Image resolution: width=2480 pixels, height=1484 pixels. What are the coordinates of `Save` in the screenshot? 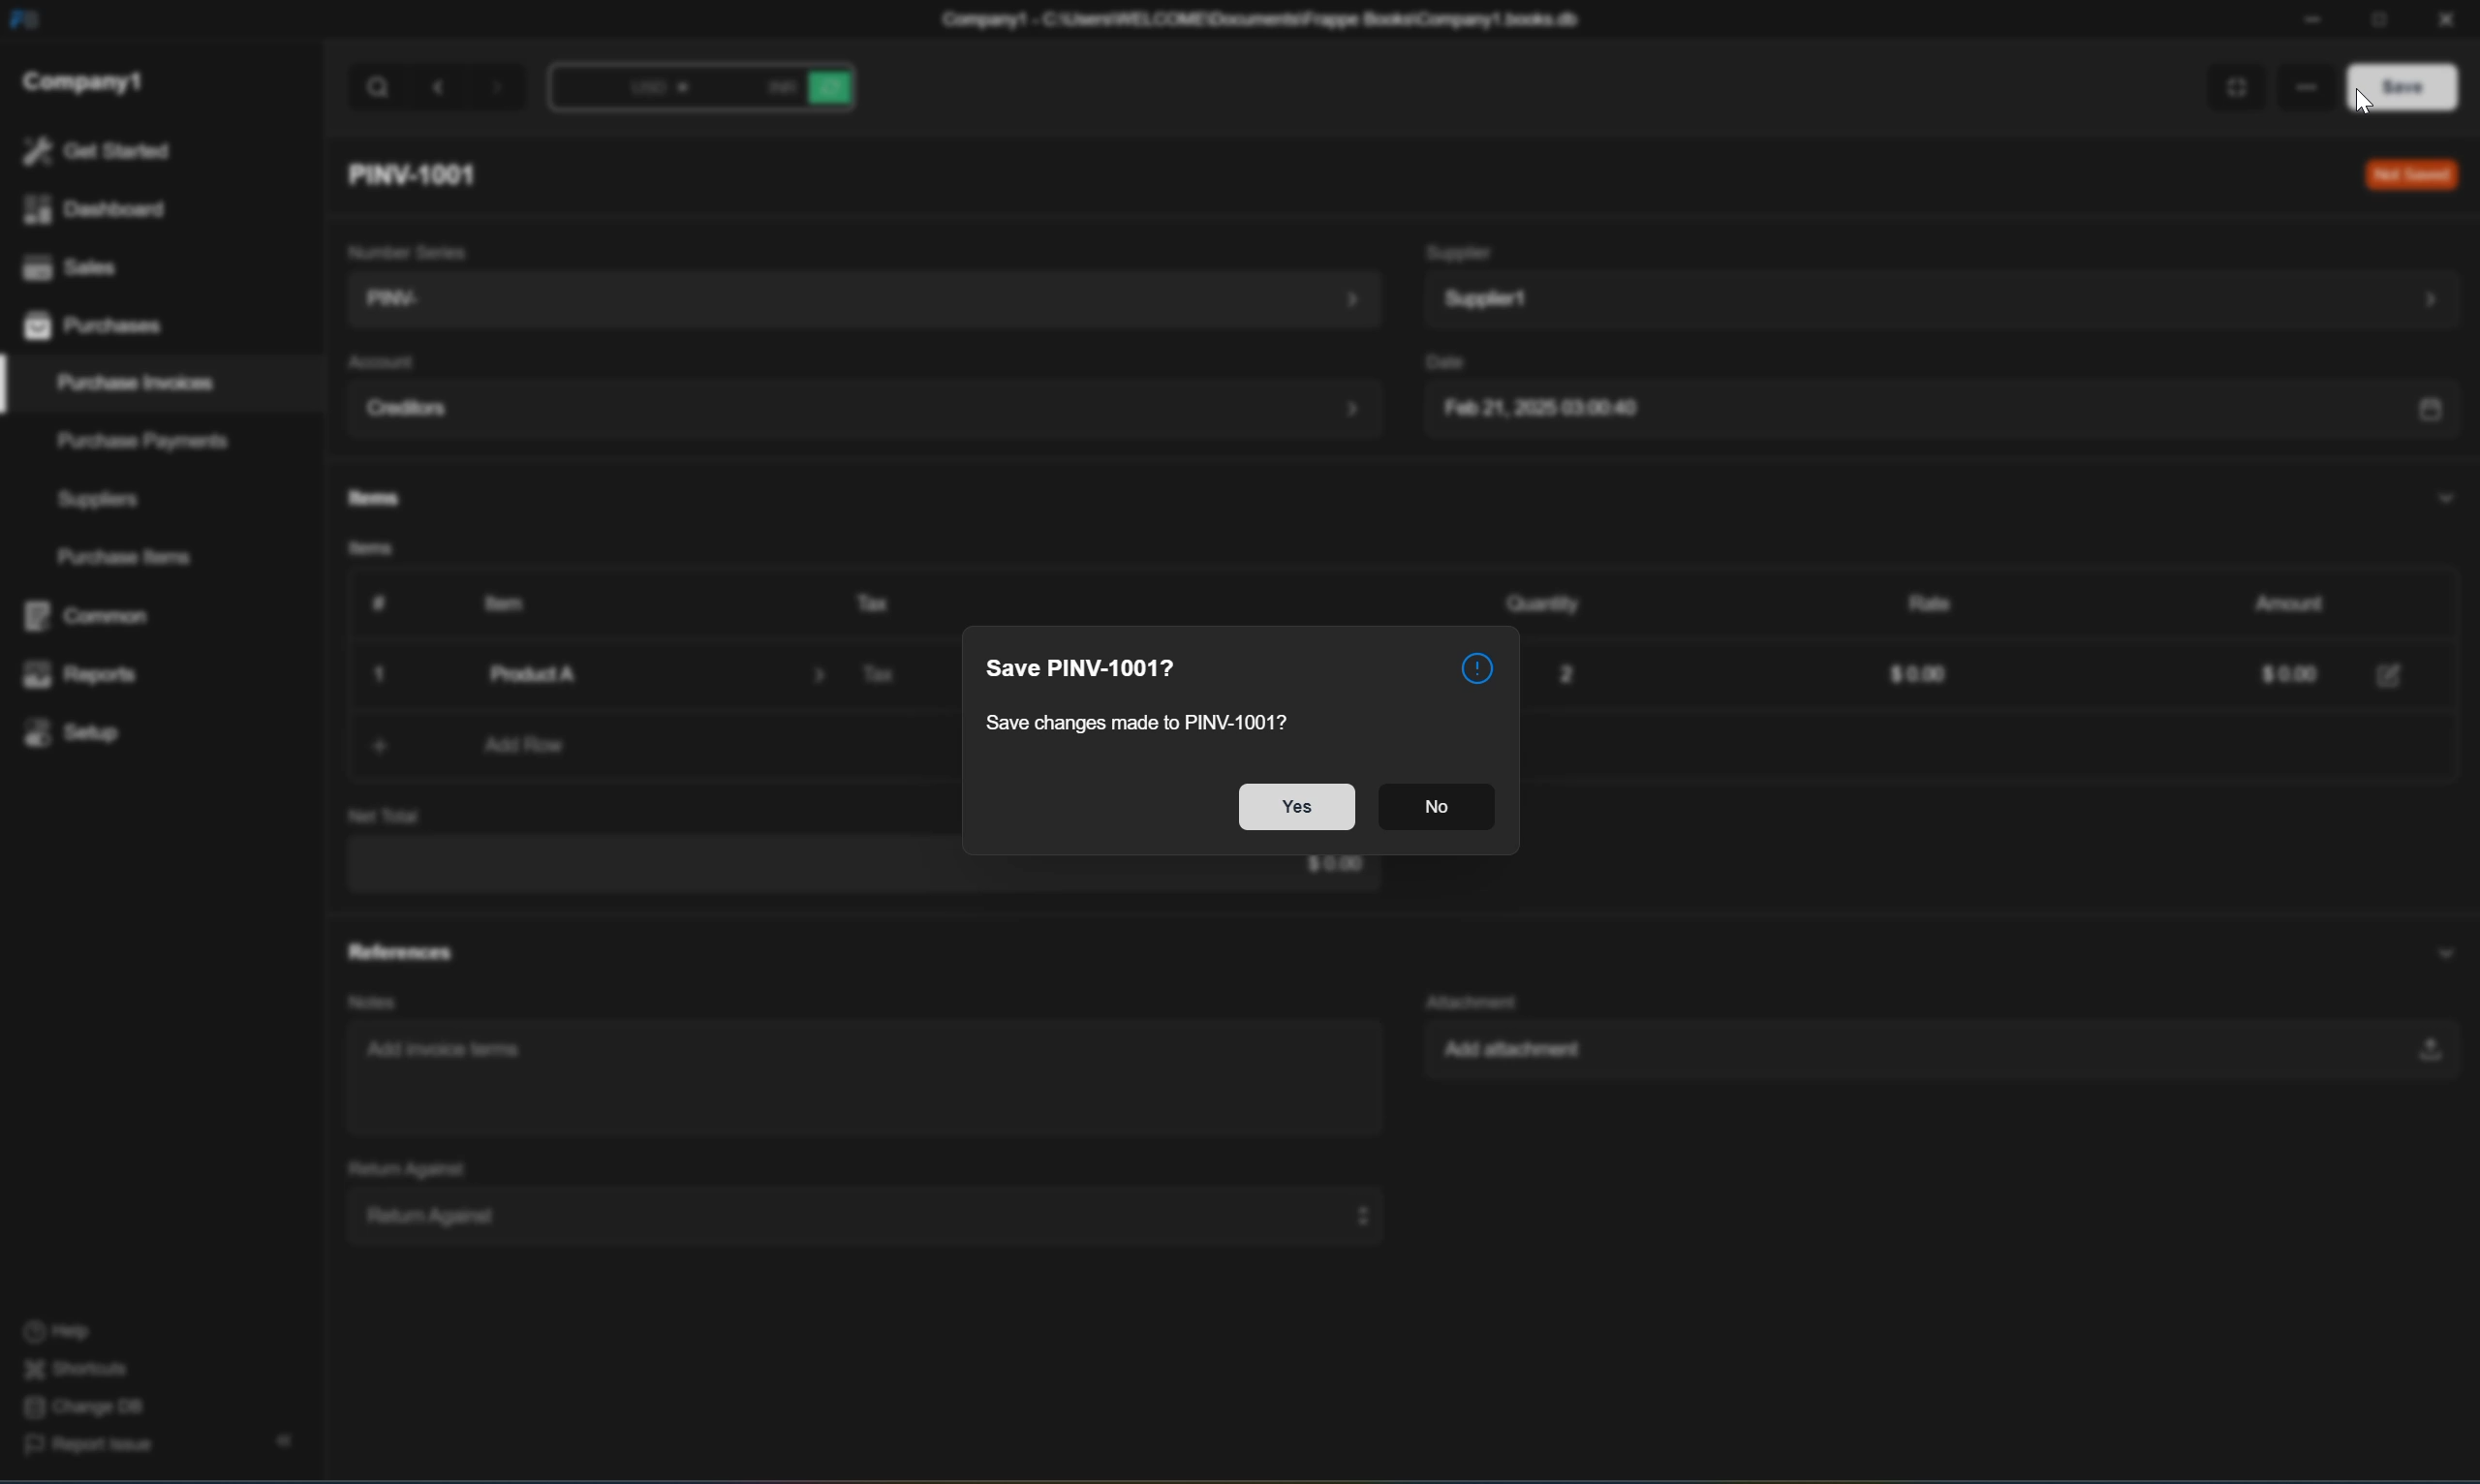 It's located at (2393, 85).